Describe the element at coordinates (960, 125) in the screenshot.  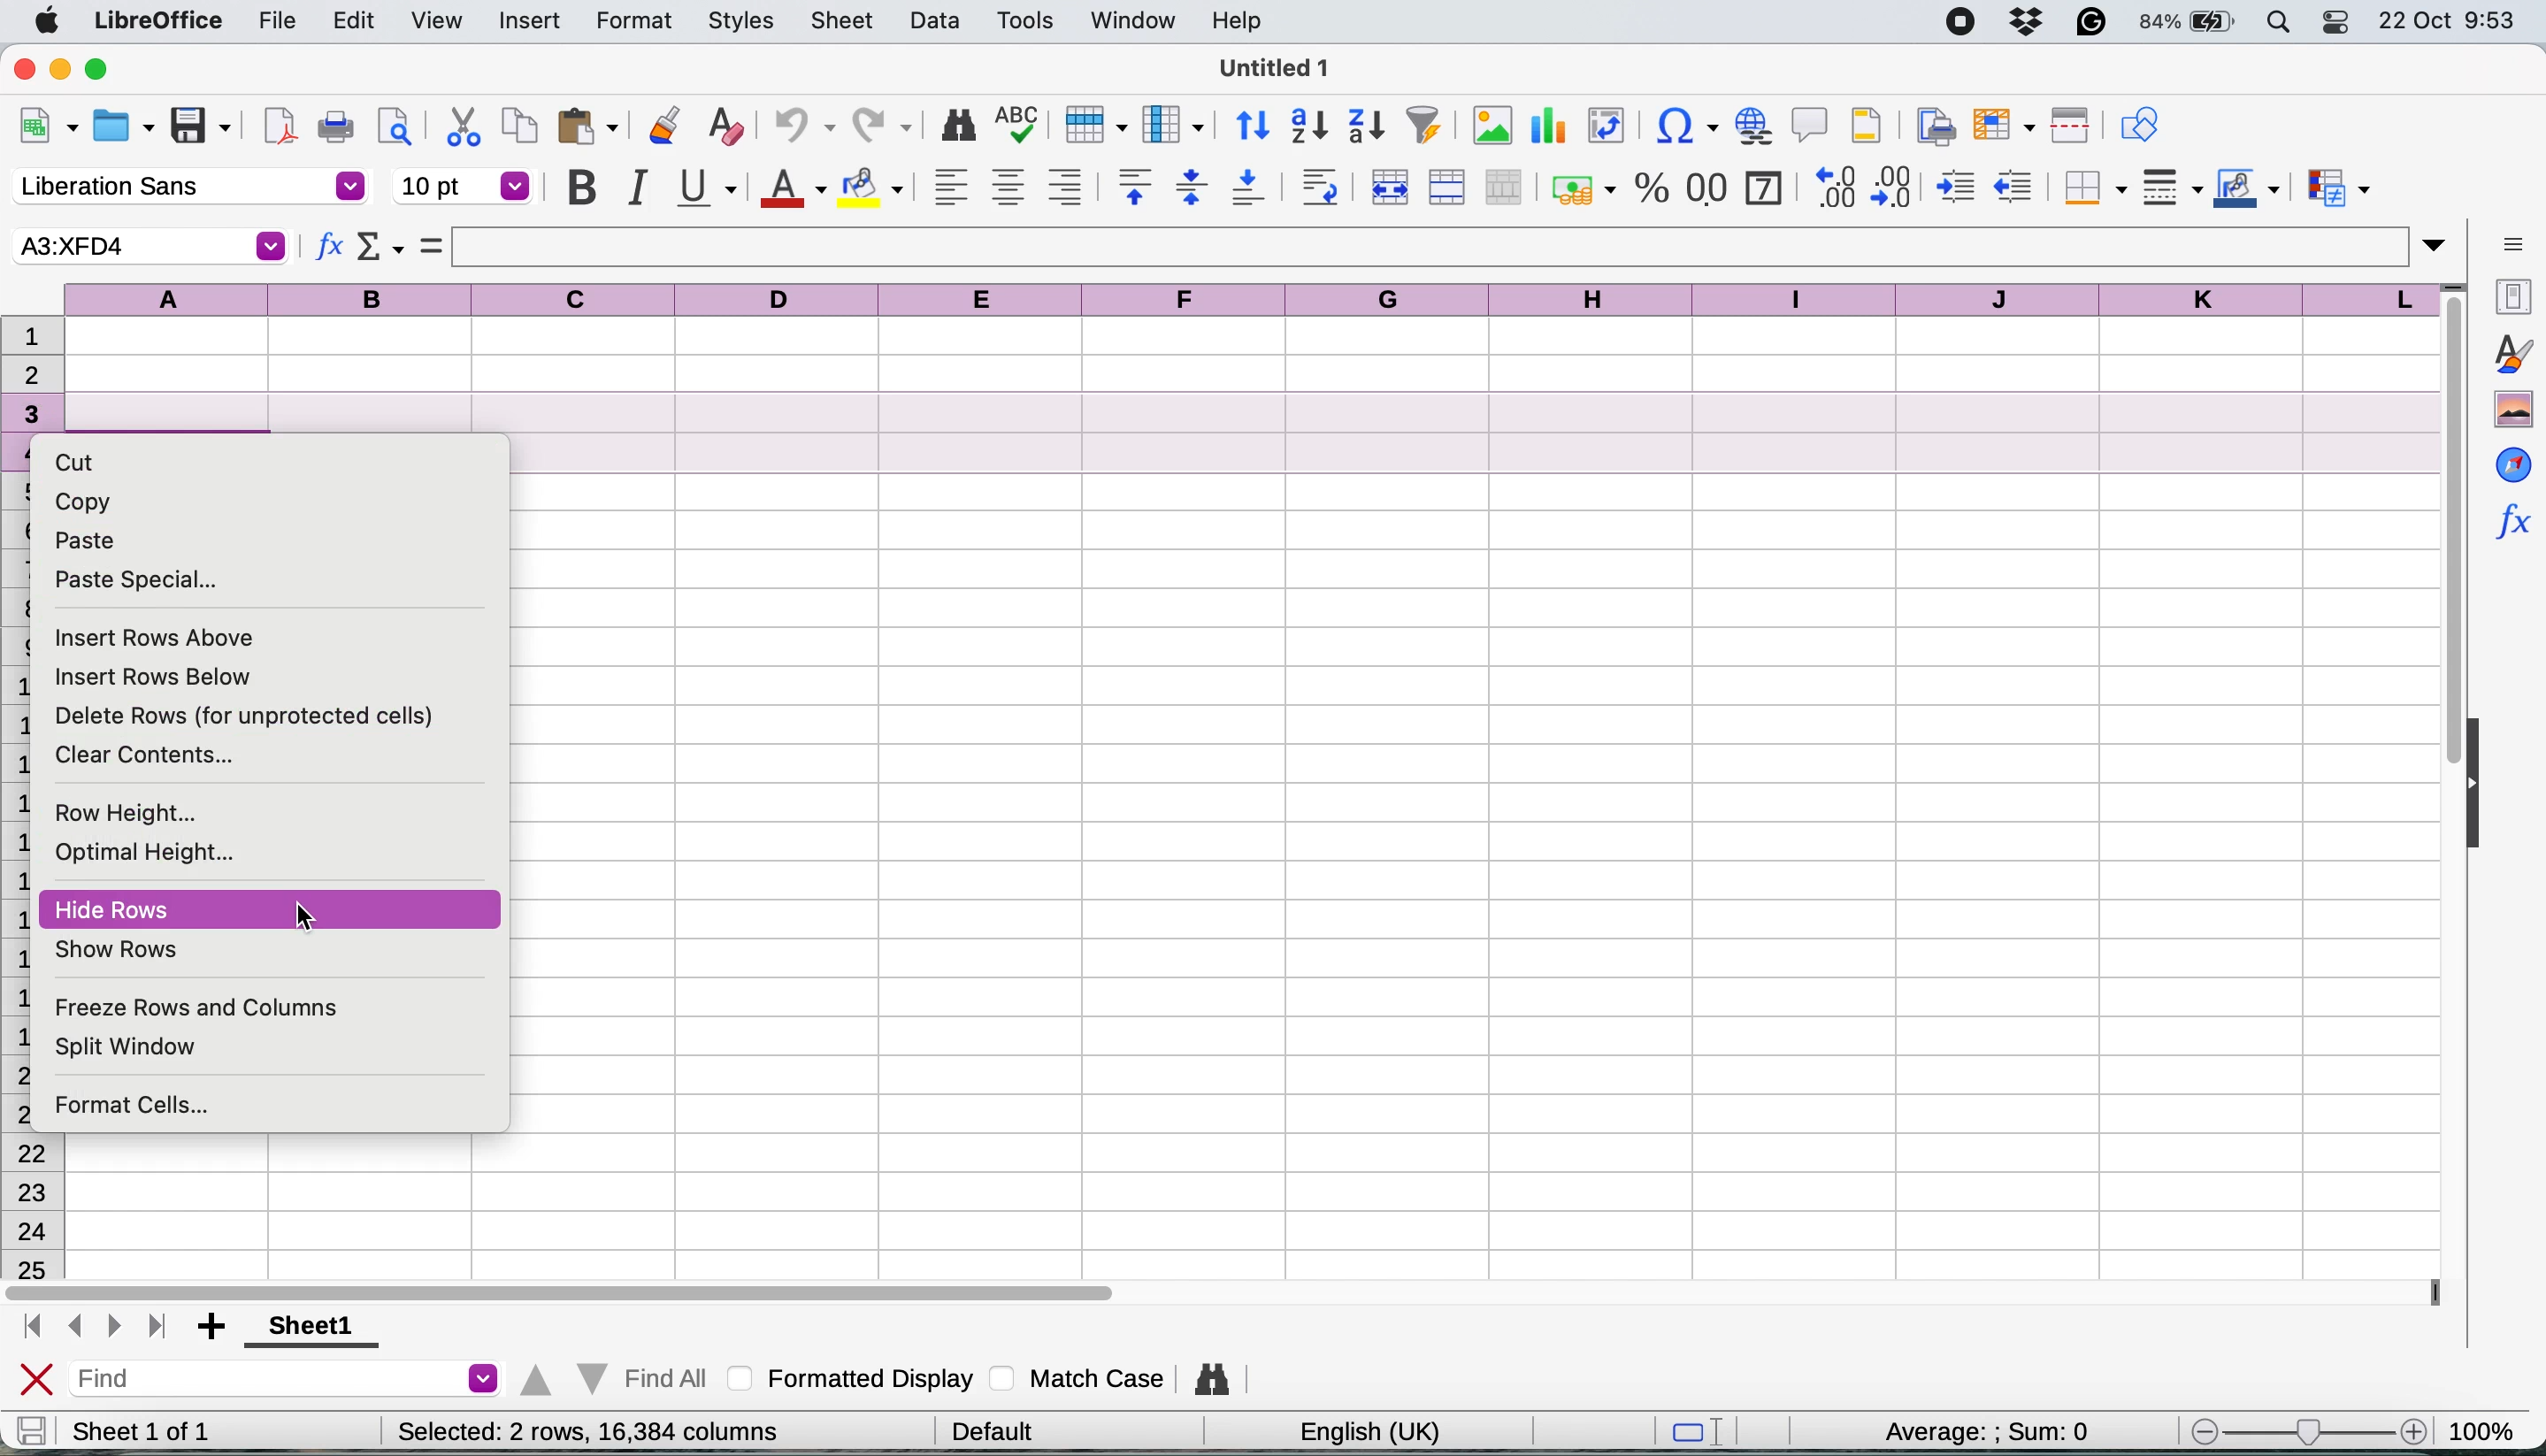
I see `find and replace` at that location.